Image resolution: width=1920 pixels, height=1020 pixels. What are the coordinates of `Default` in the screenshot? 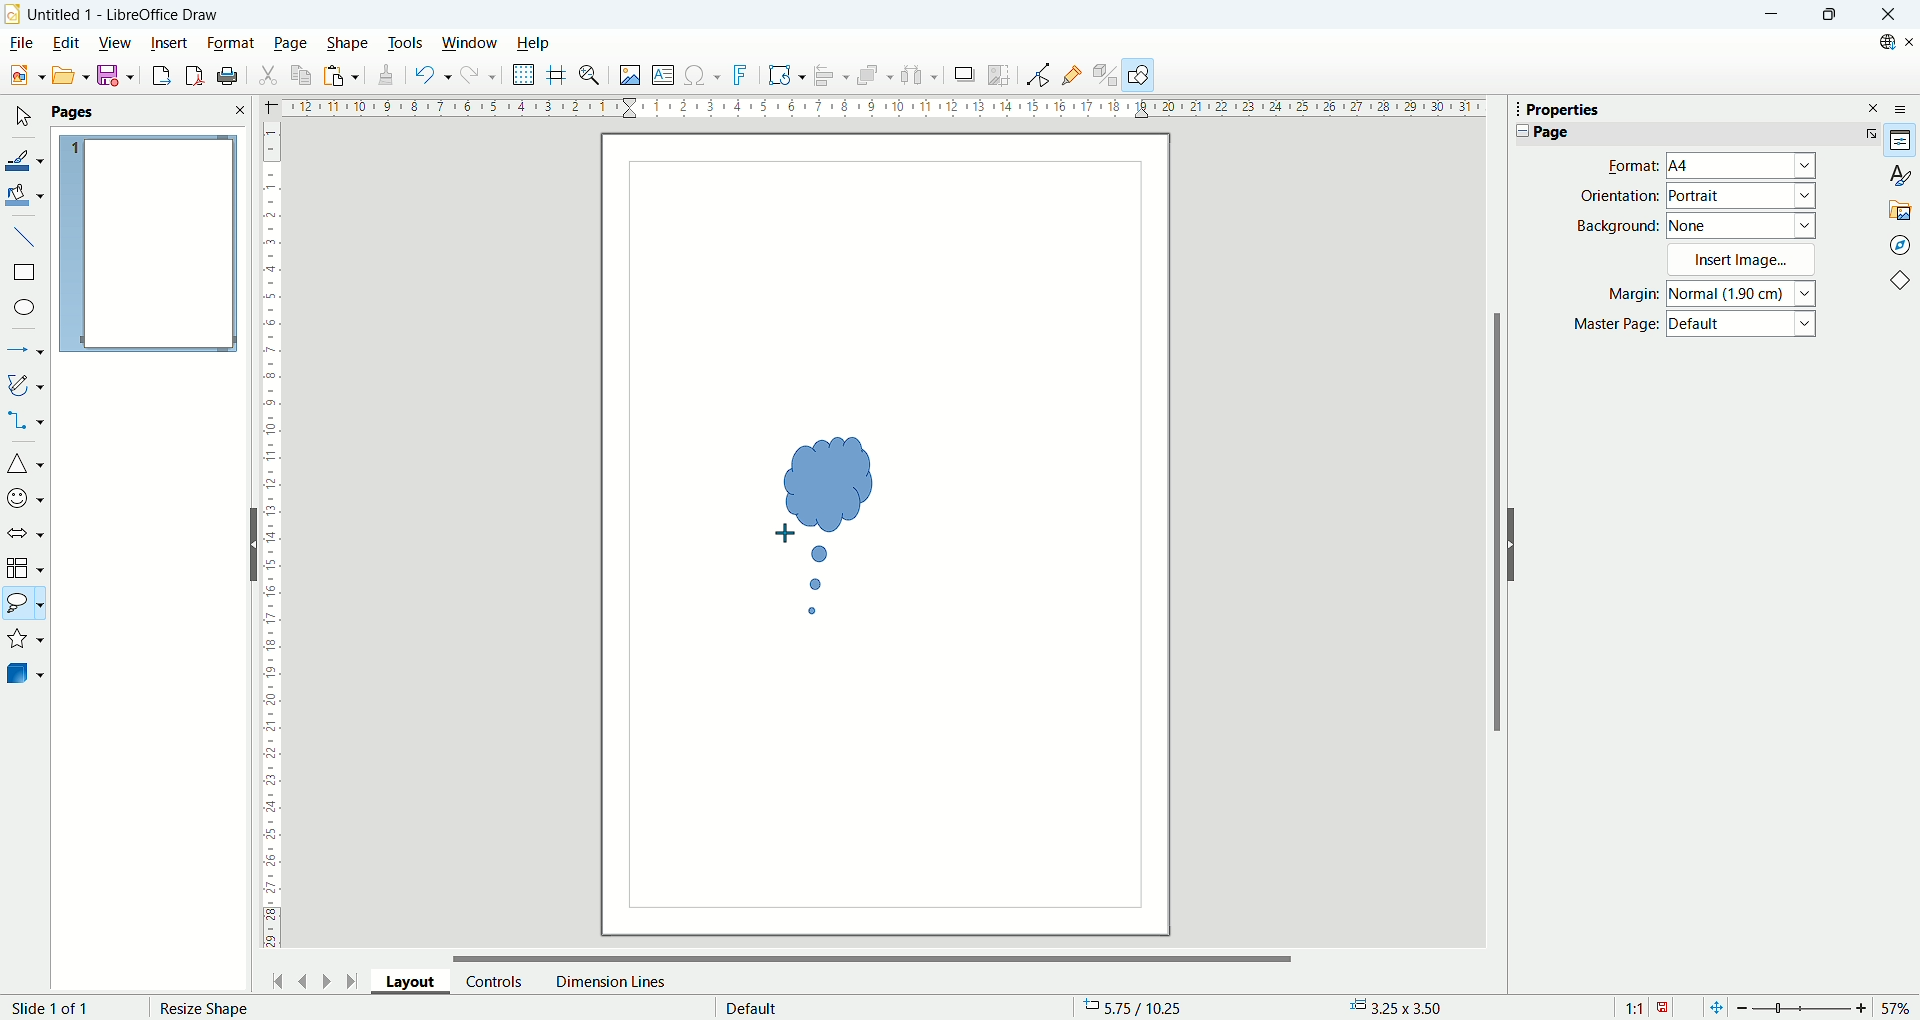 It's located at (1744, 326).